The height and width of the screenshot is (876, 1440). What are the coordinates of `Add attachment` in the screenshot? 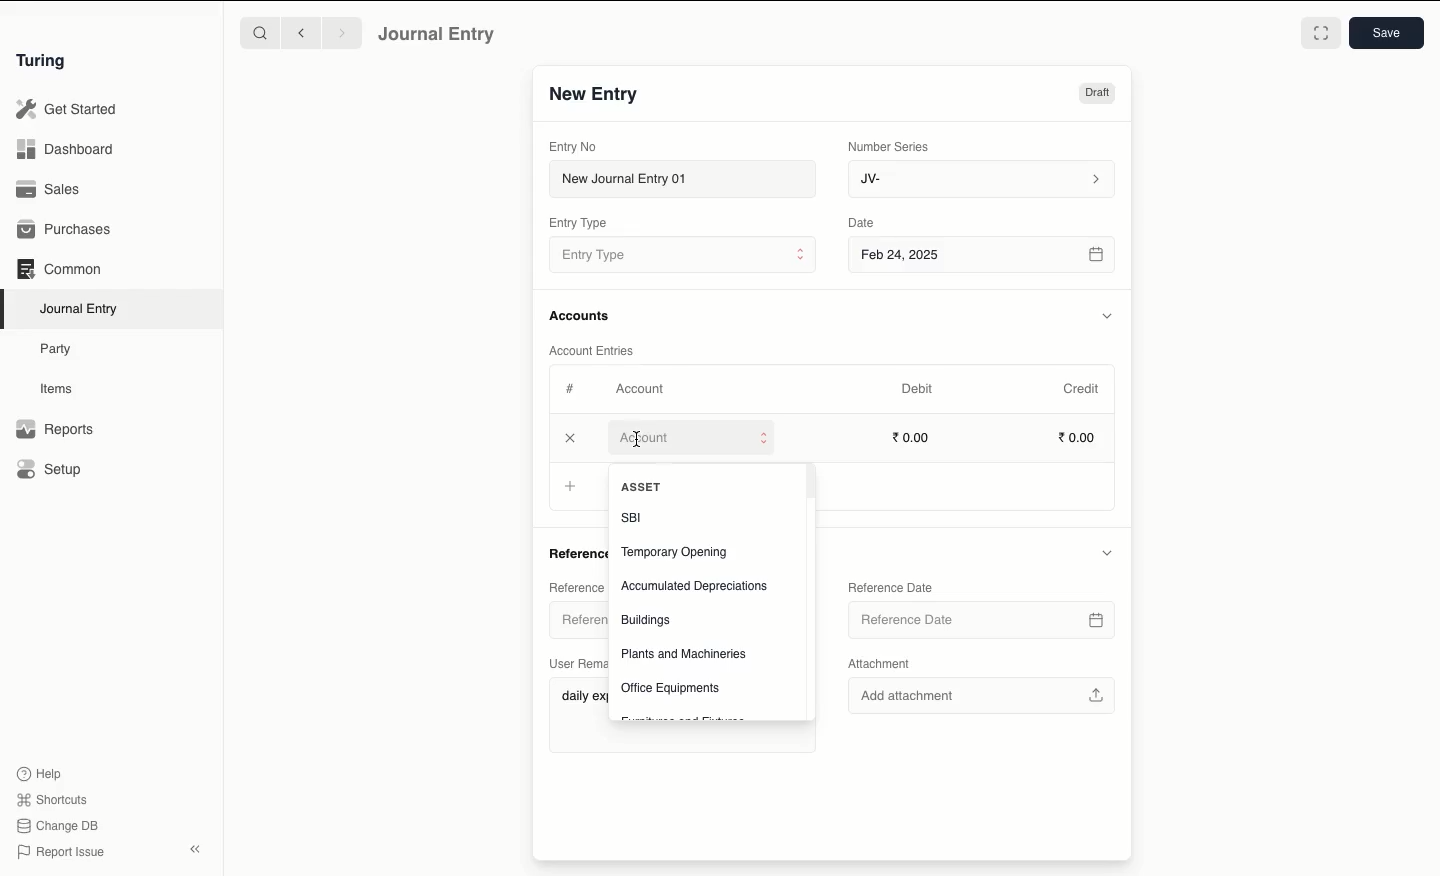 It's located at (983, 698).